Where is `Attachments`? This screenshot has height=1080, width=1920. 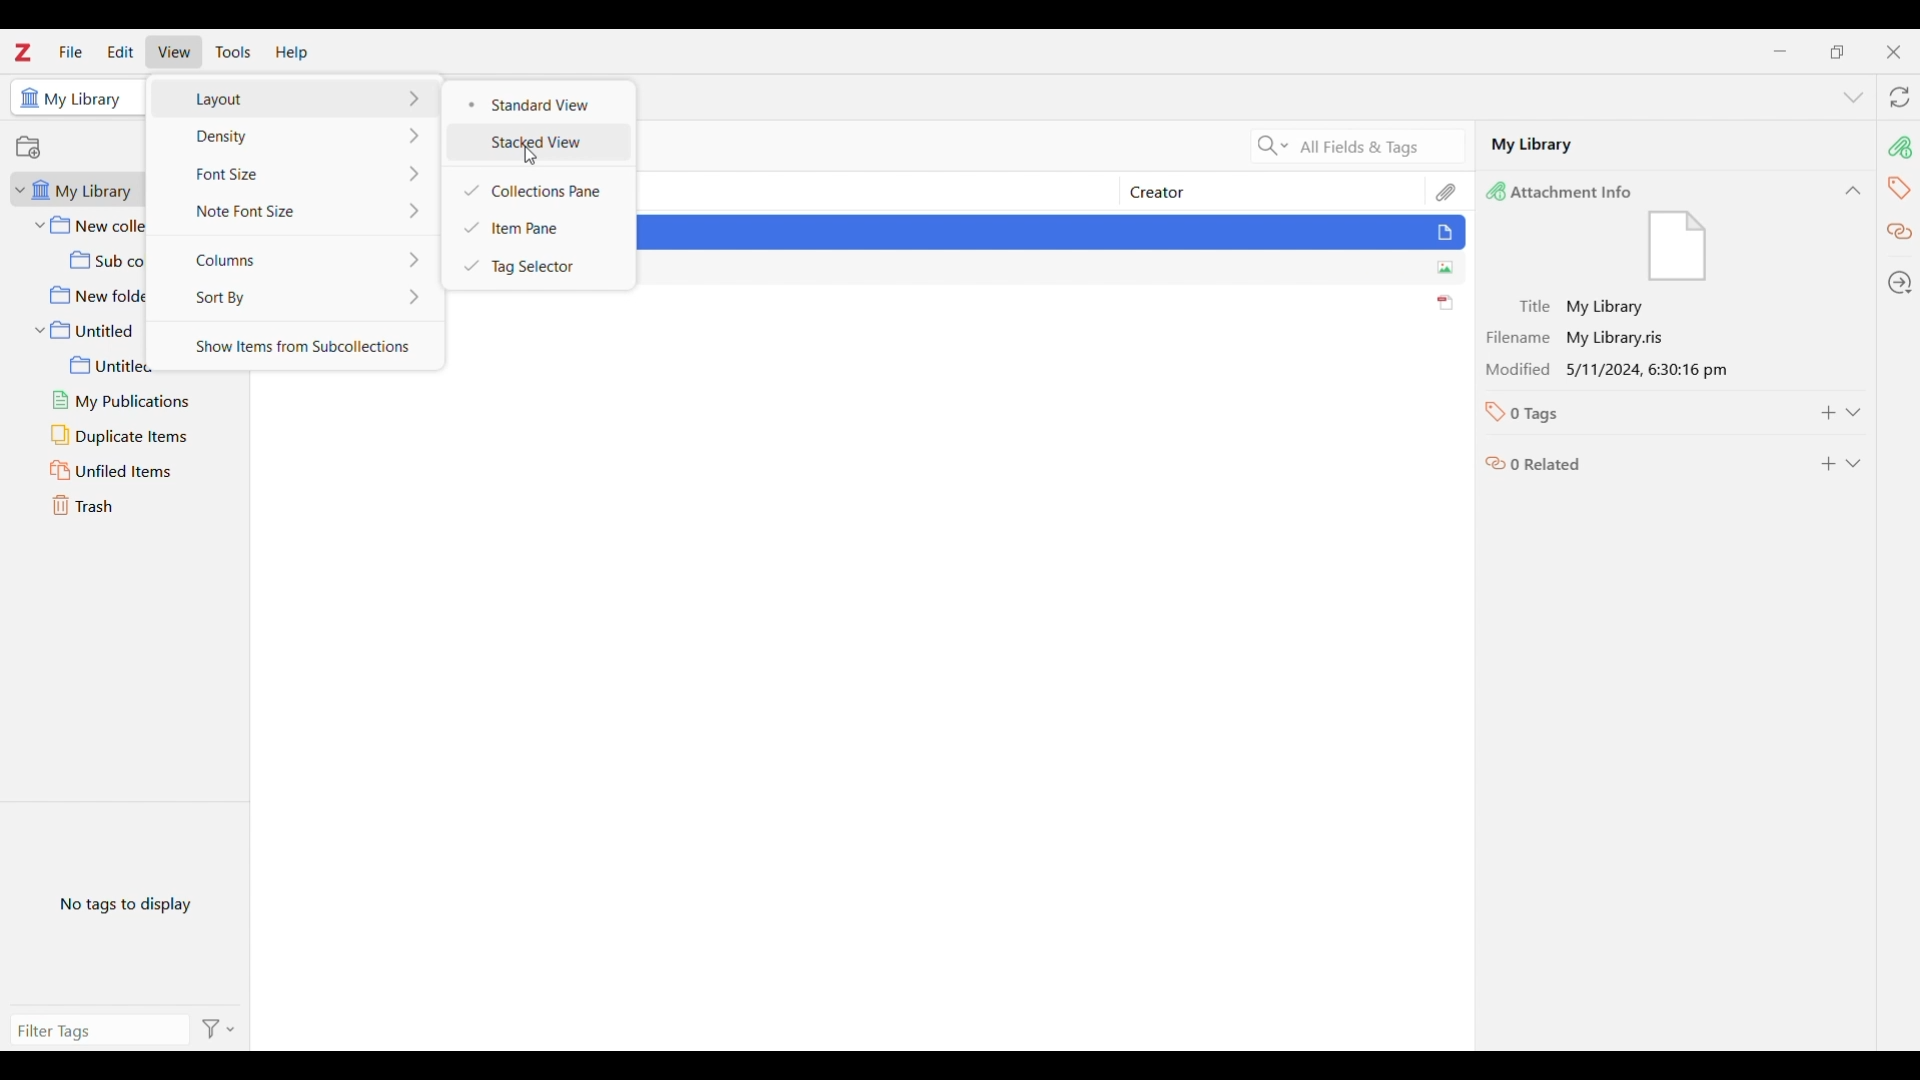
Attachments is located at coordinates (1900, 141).